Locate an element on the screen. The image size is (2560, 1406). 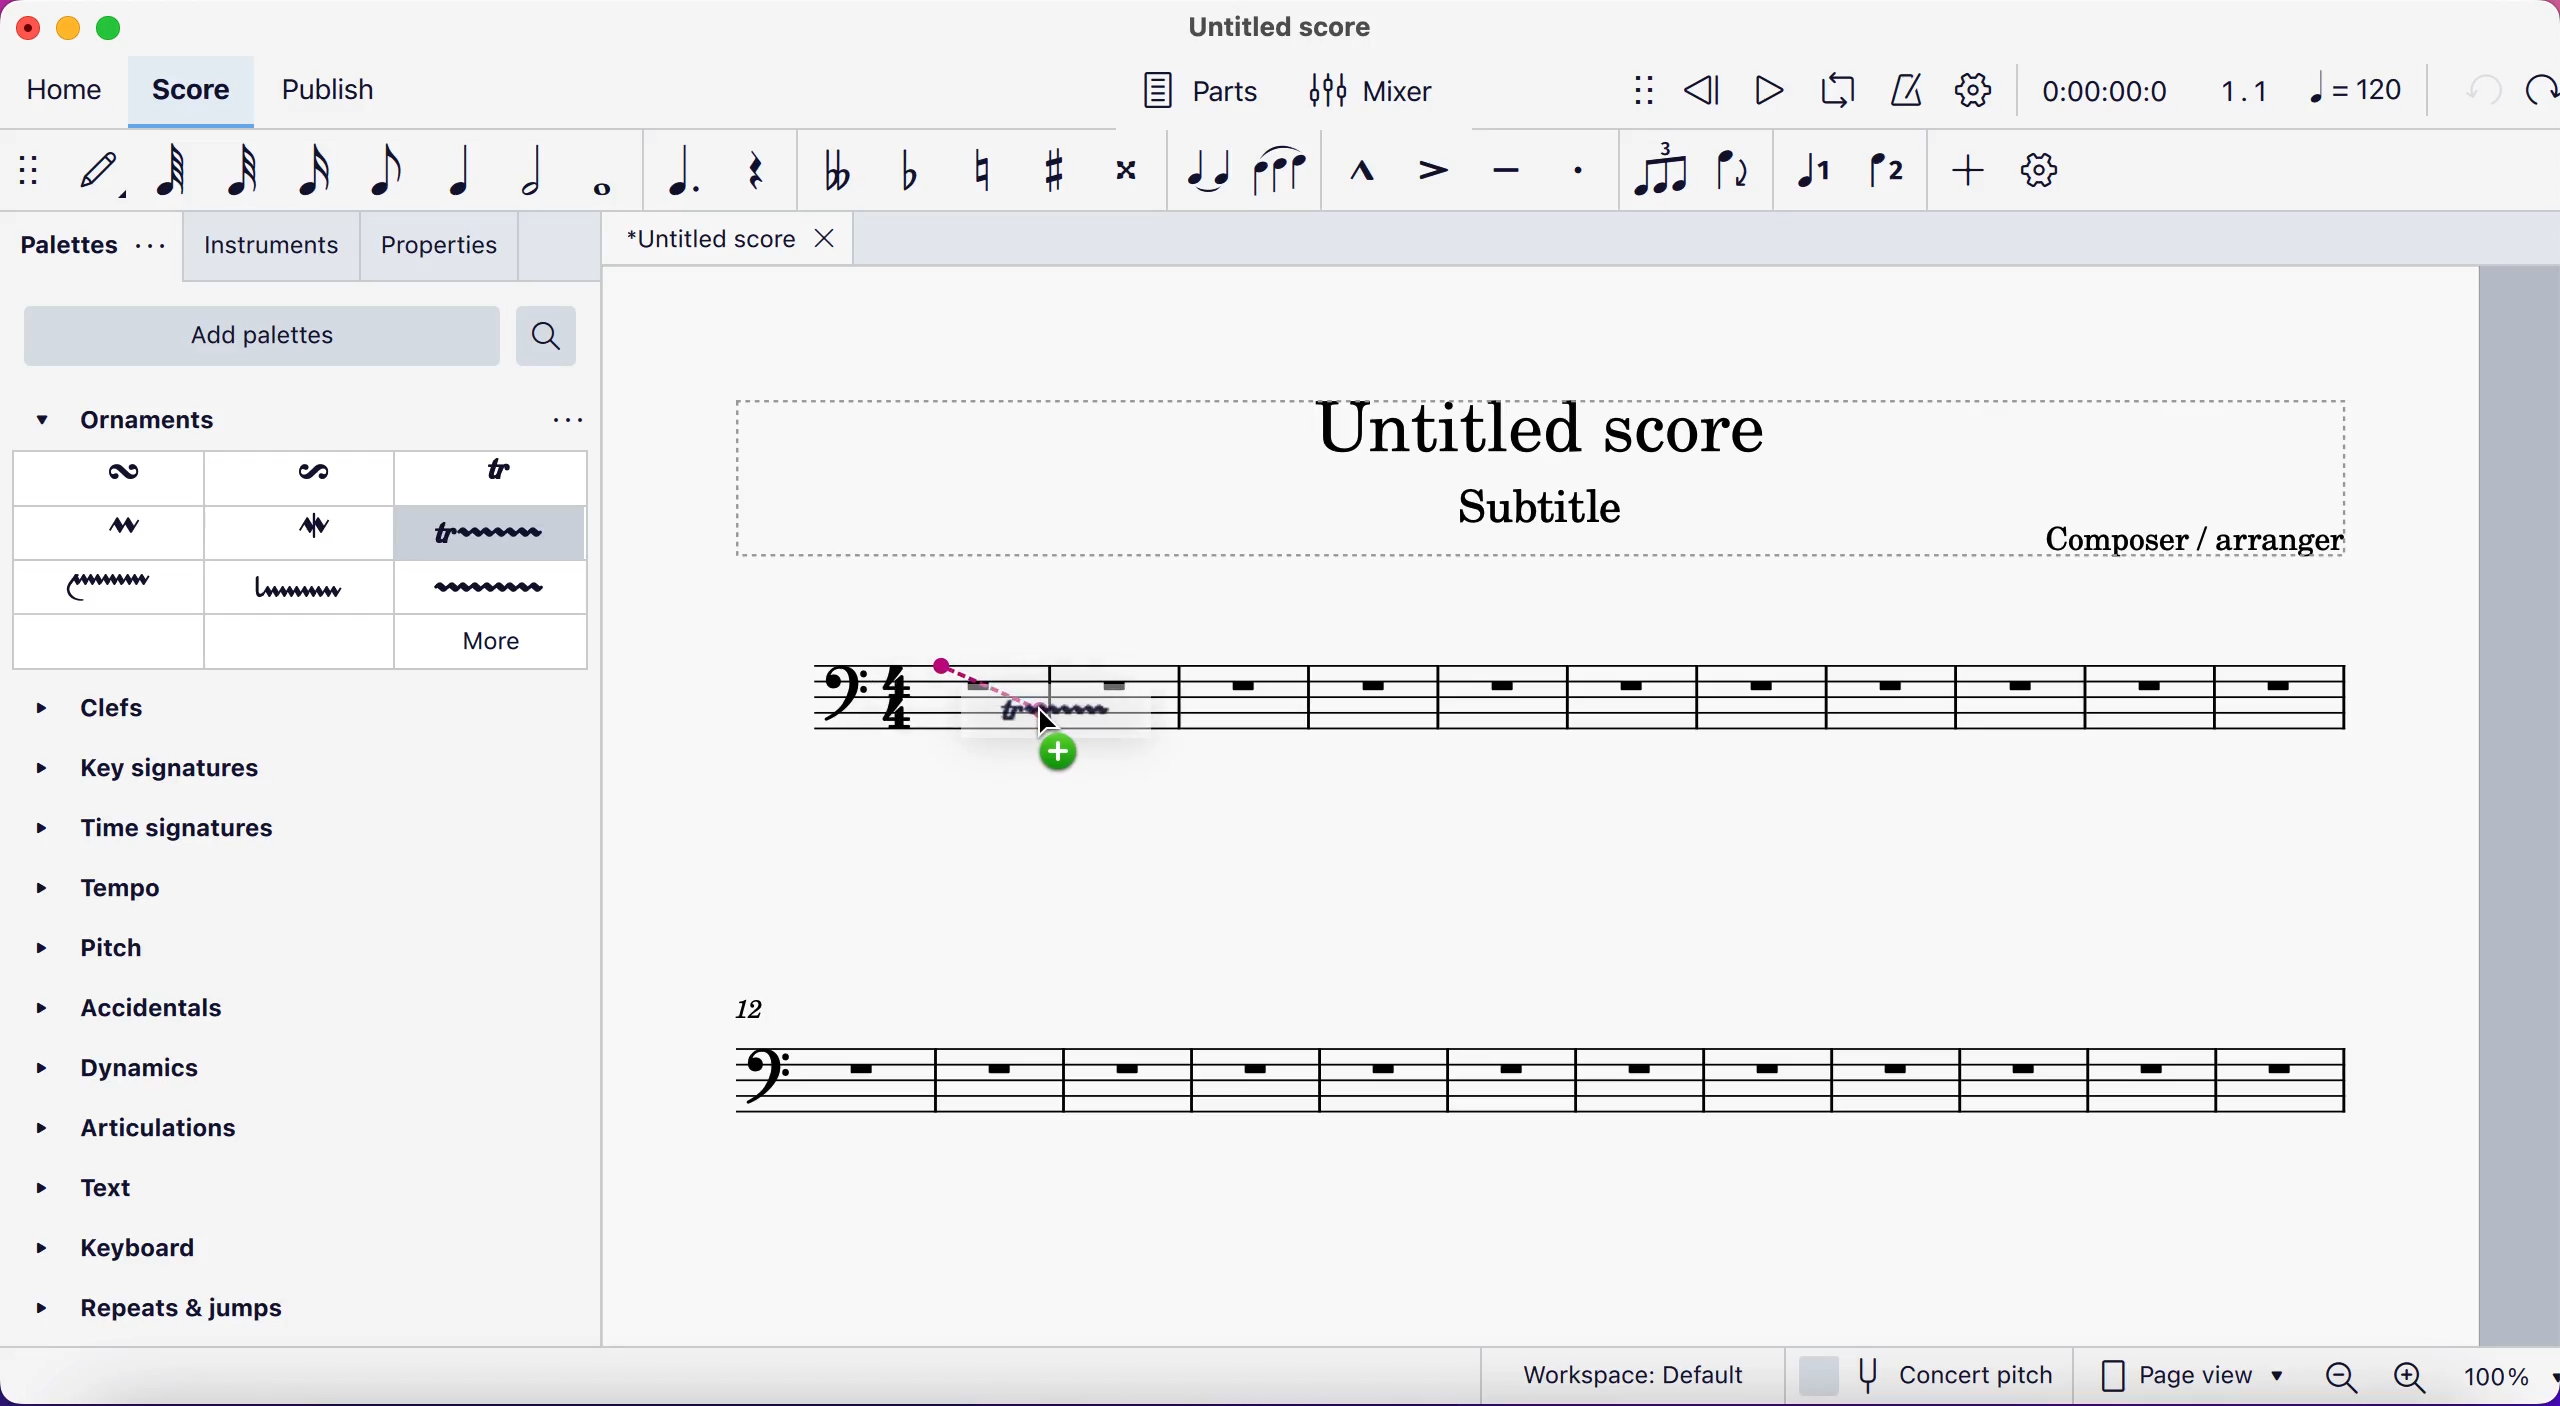
tie is located at coordinates (1206, 170).